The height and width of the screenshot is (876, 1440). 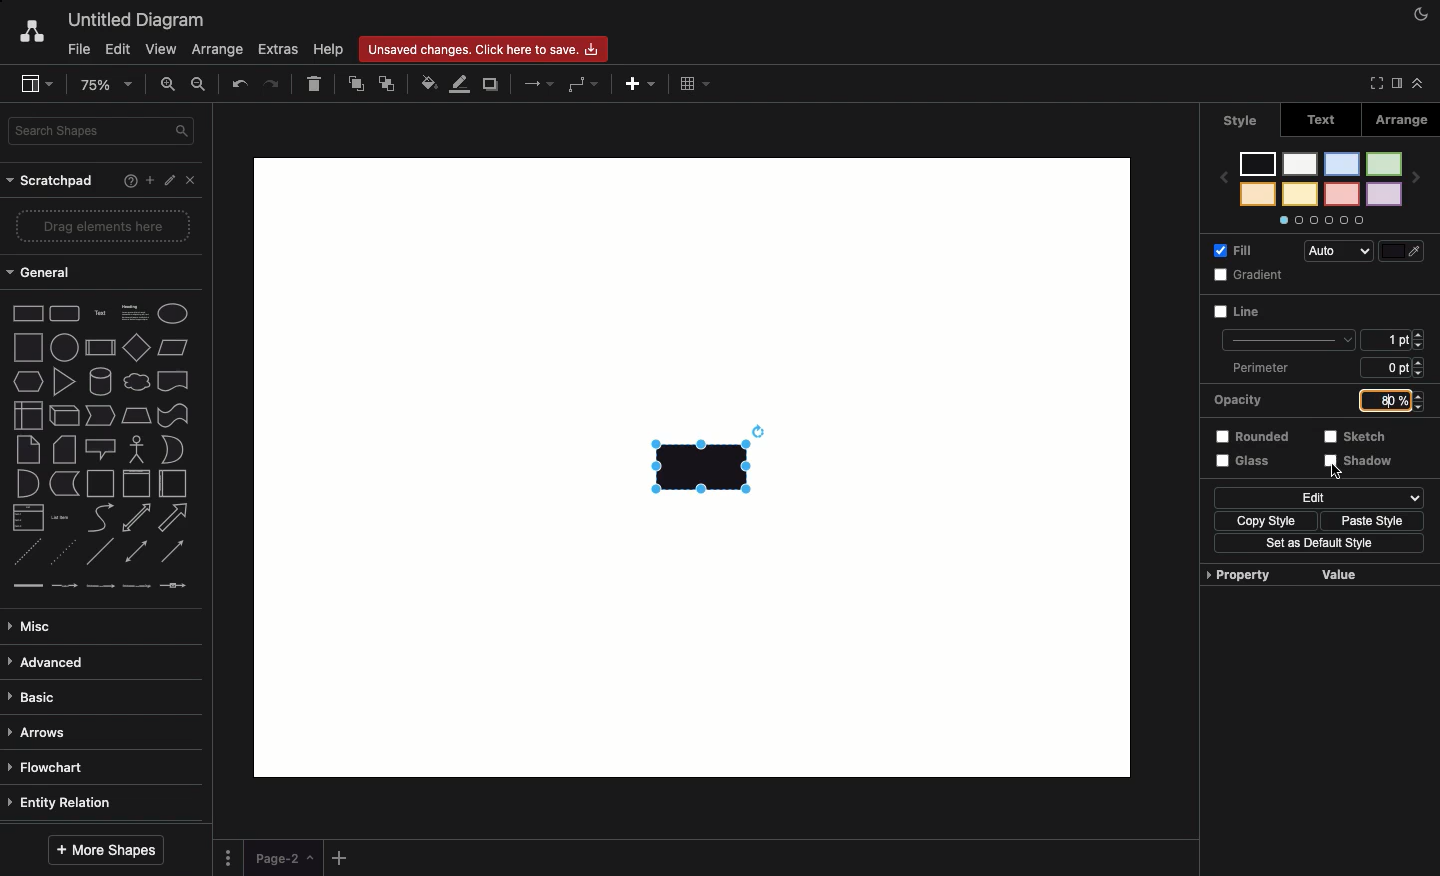 I want to click on Heading, so click(x=134, y=316).